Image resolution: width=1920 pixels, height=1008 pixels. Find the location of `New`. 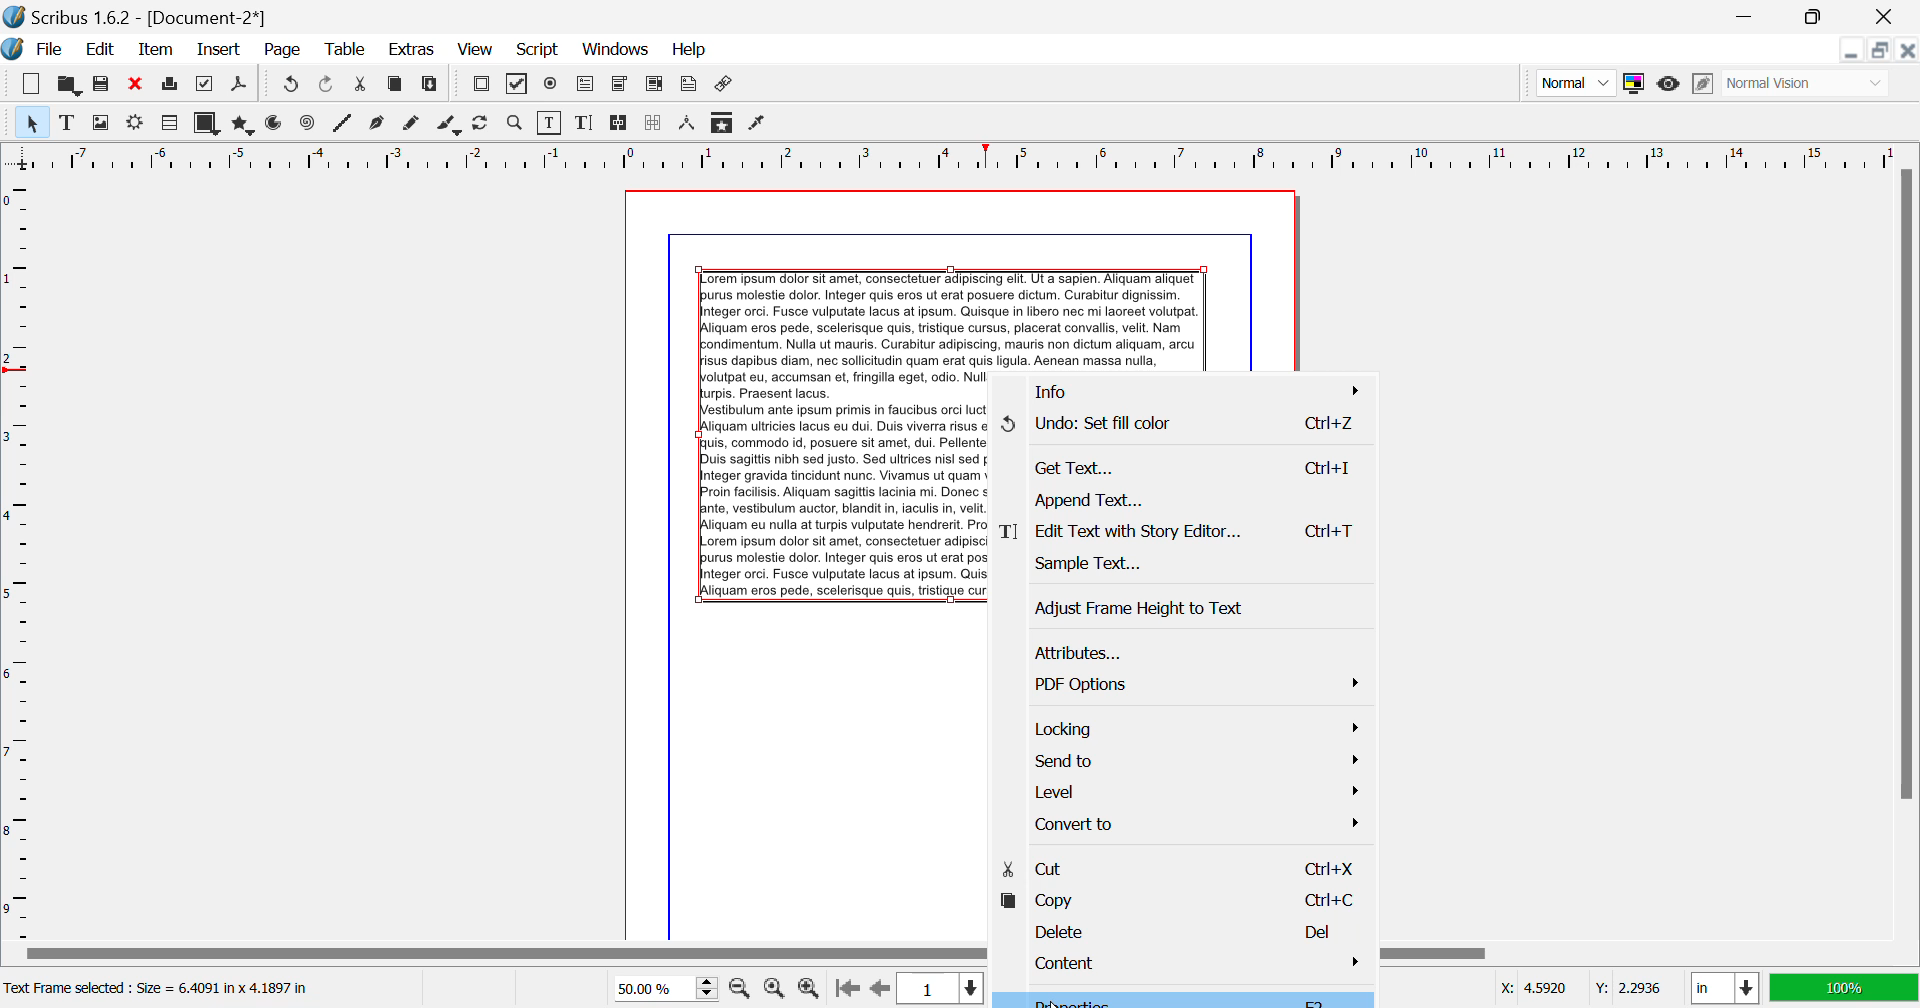

New is located at coordinates (32, 84).